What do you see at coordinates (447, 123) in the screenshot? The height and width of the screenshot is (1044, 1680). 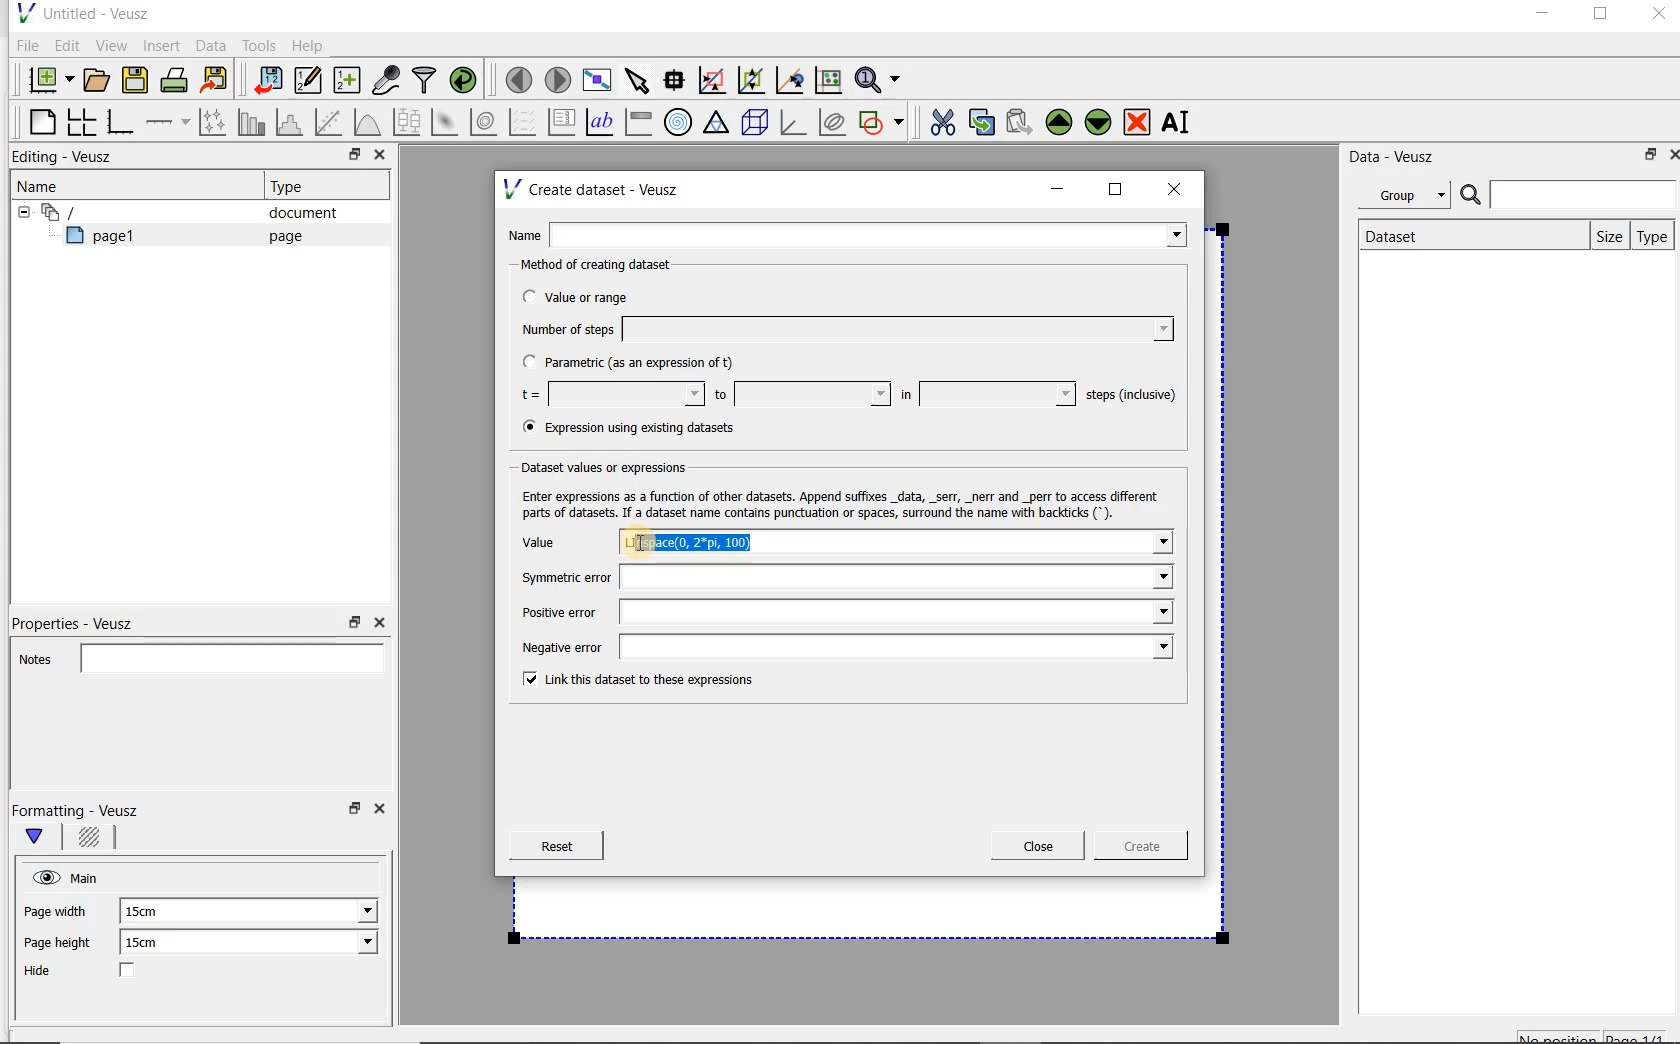 I see `plot a 2d dataset as an image` at bounding box center [447, 123].